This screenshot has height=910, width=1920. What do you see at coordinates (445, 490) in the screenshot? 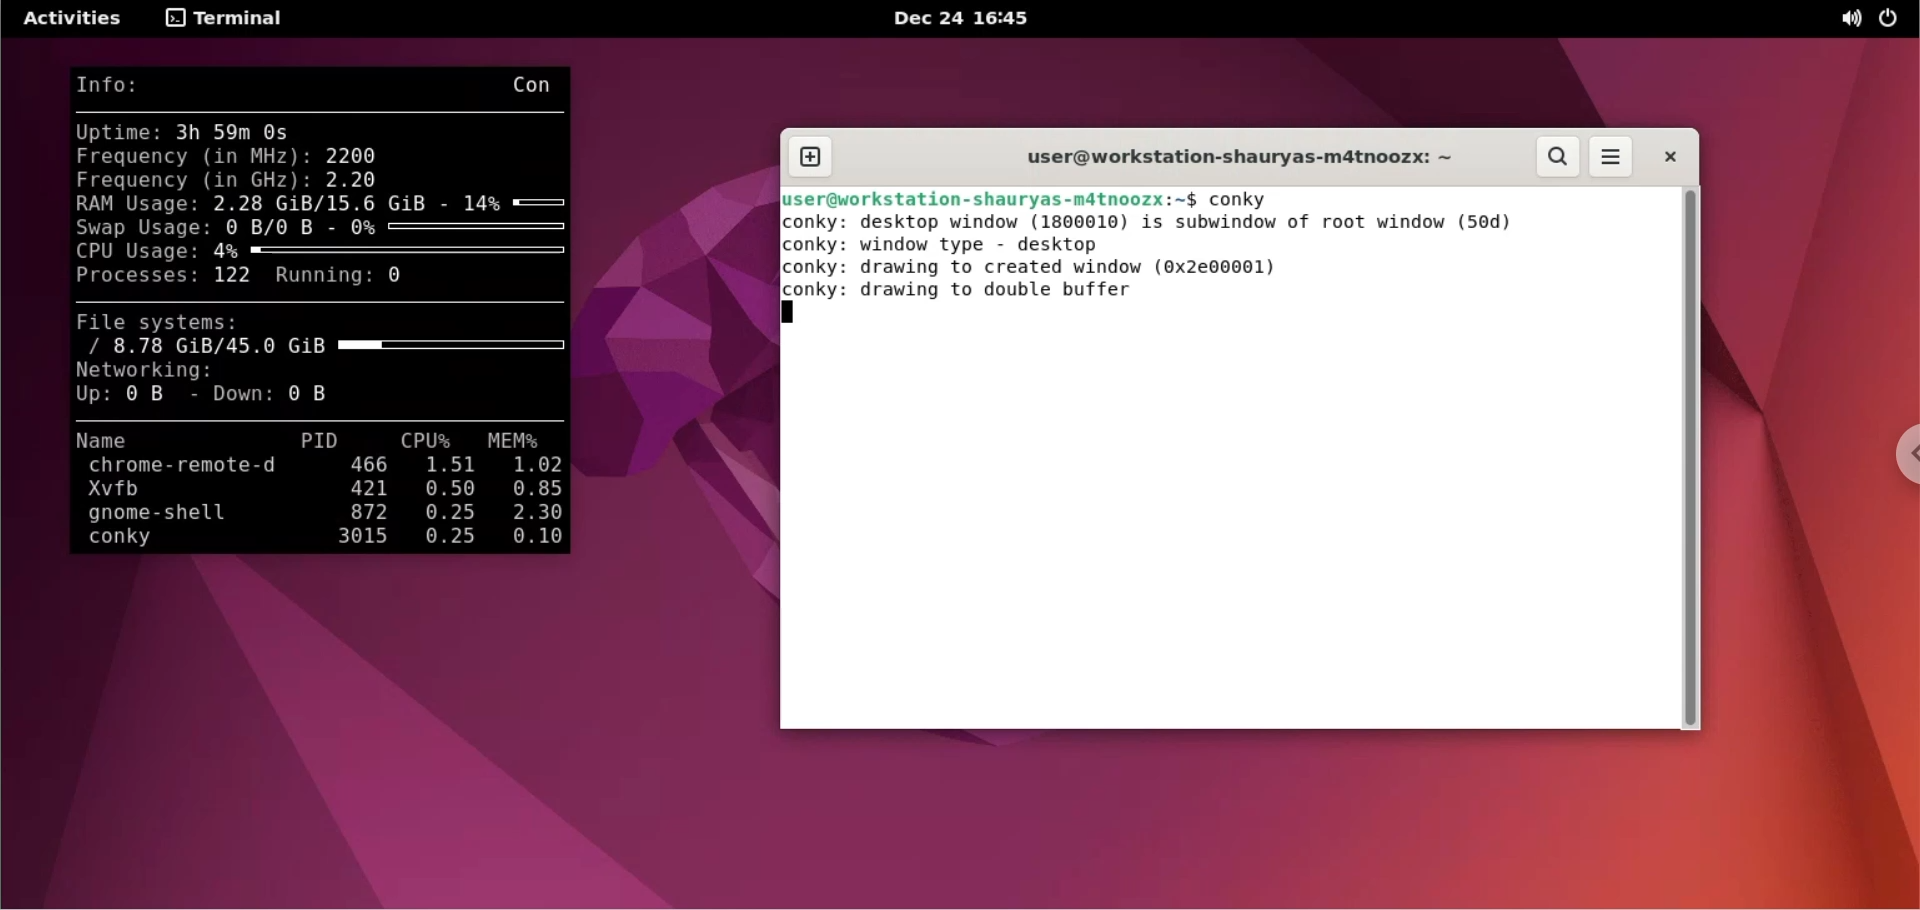
I see `0.50` at bounding box center [445, 490].